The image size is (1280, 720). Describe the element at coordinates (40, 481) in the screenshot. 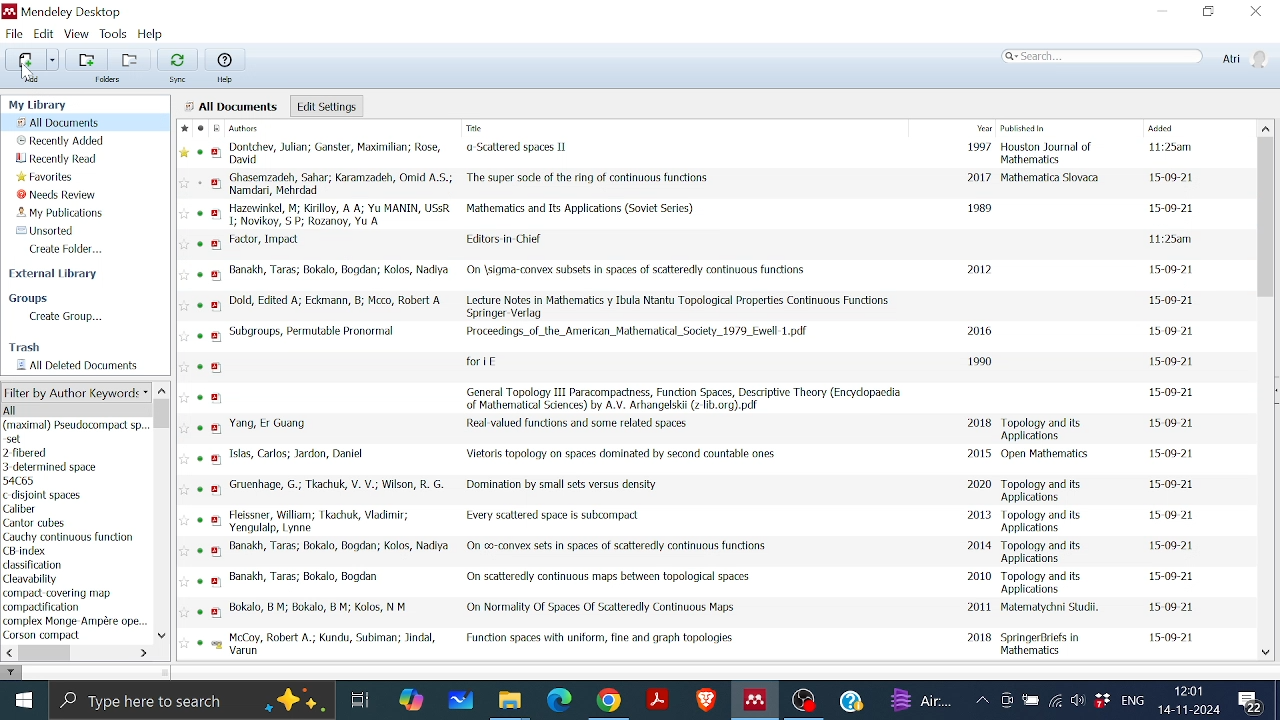

I see `author` at that location.